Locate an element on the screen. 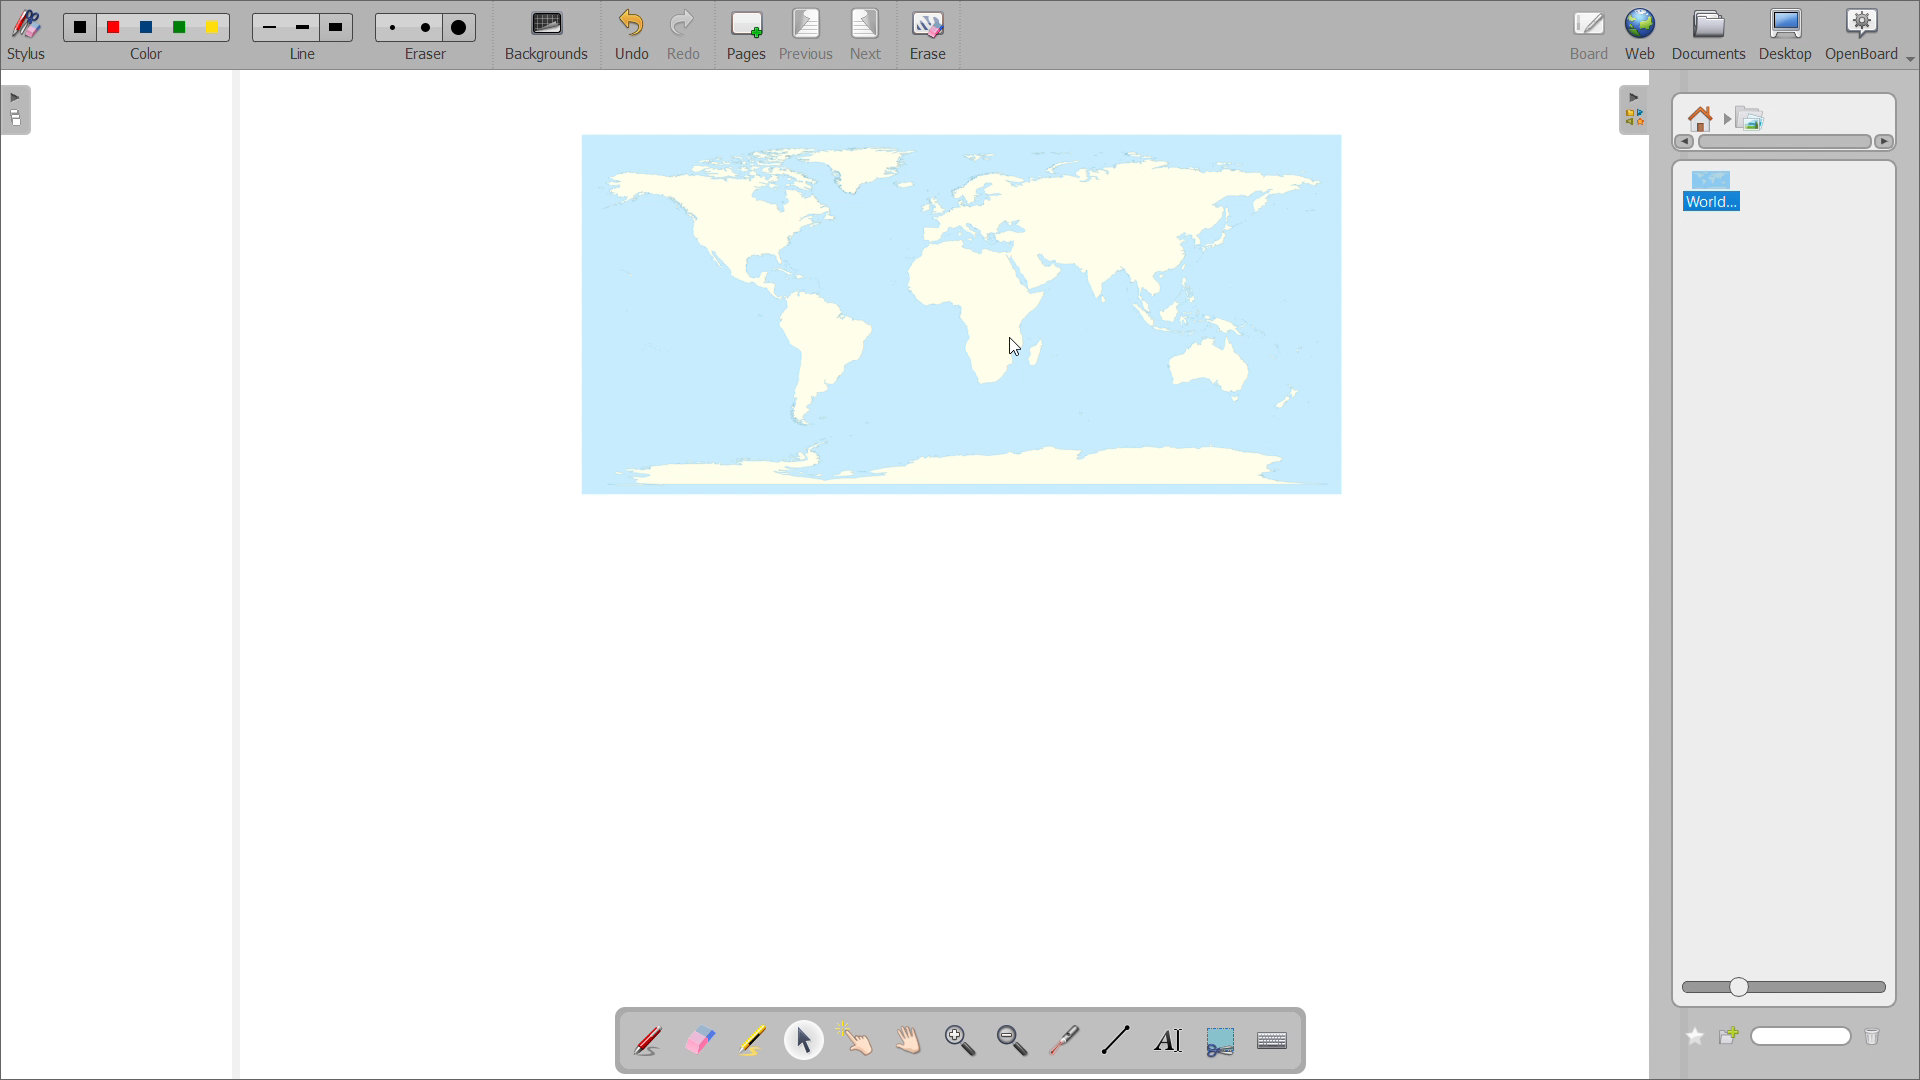  world is located at coordinates (1710, 189).